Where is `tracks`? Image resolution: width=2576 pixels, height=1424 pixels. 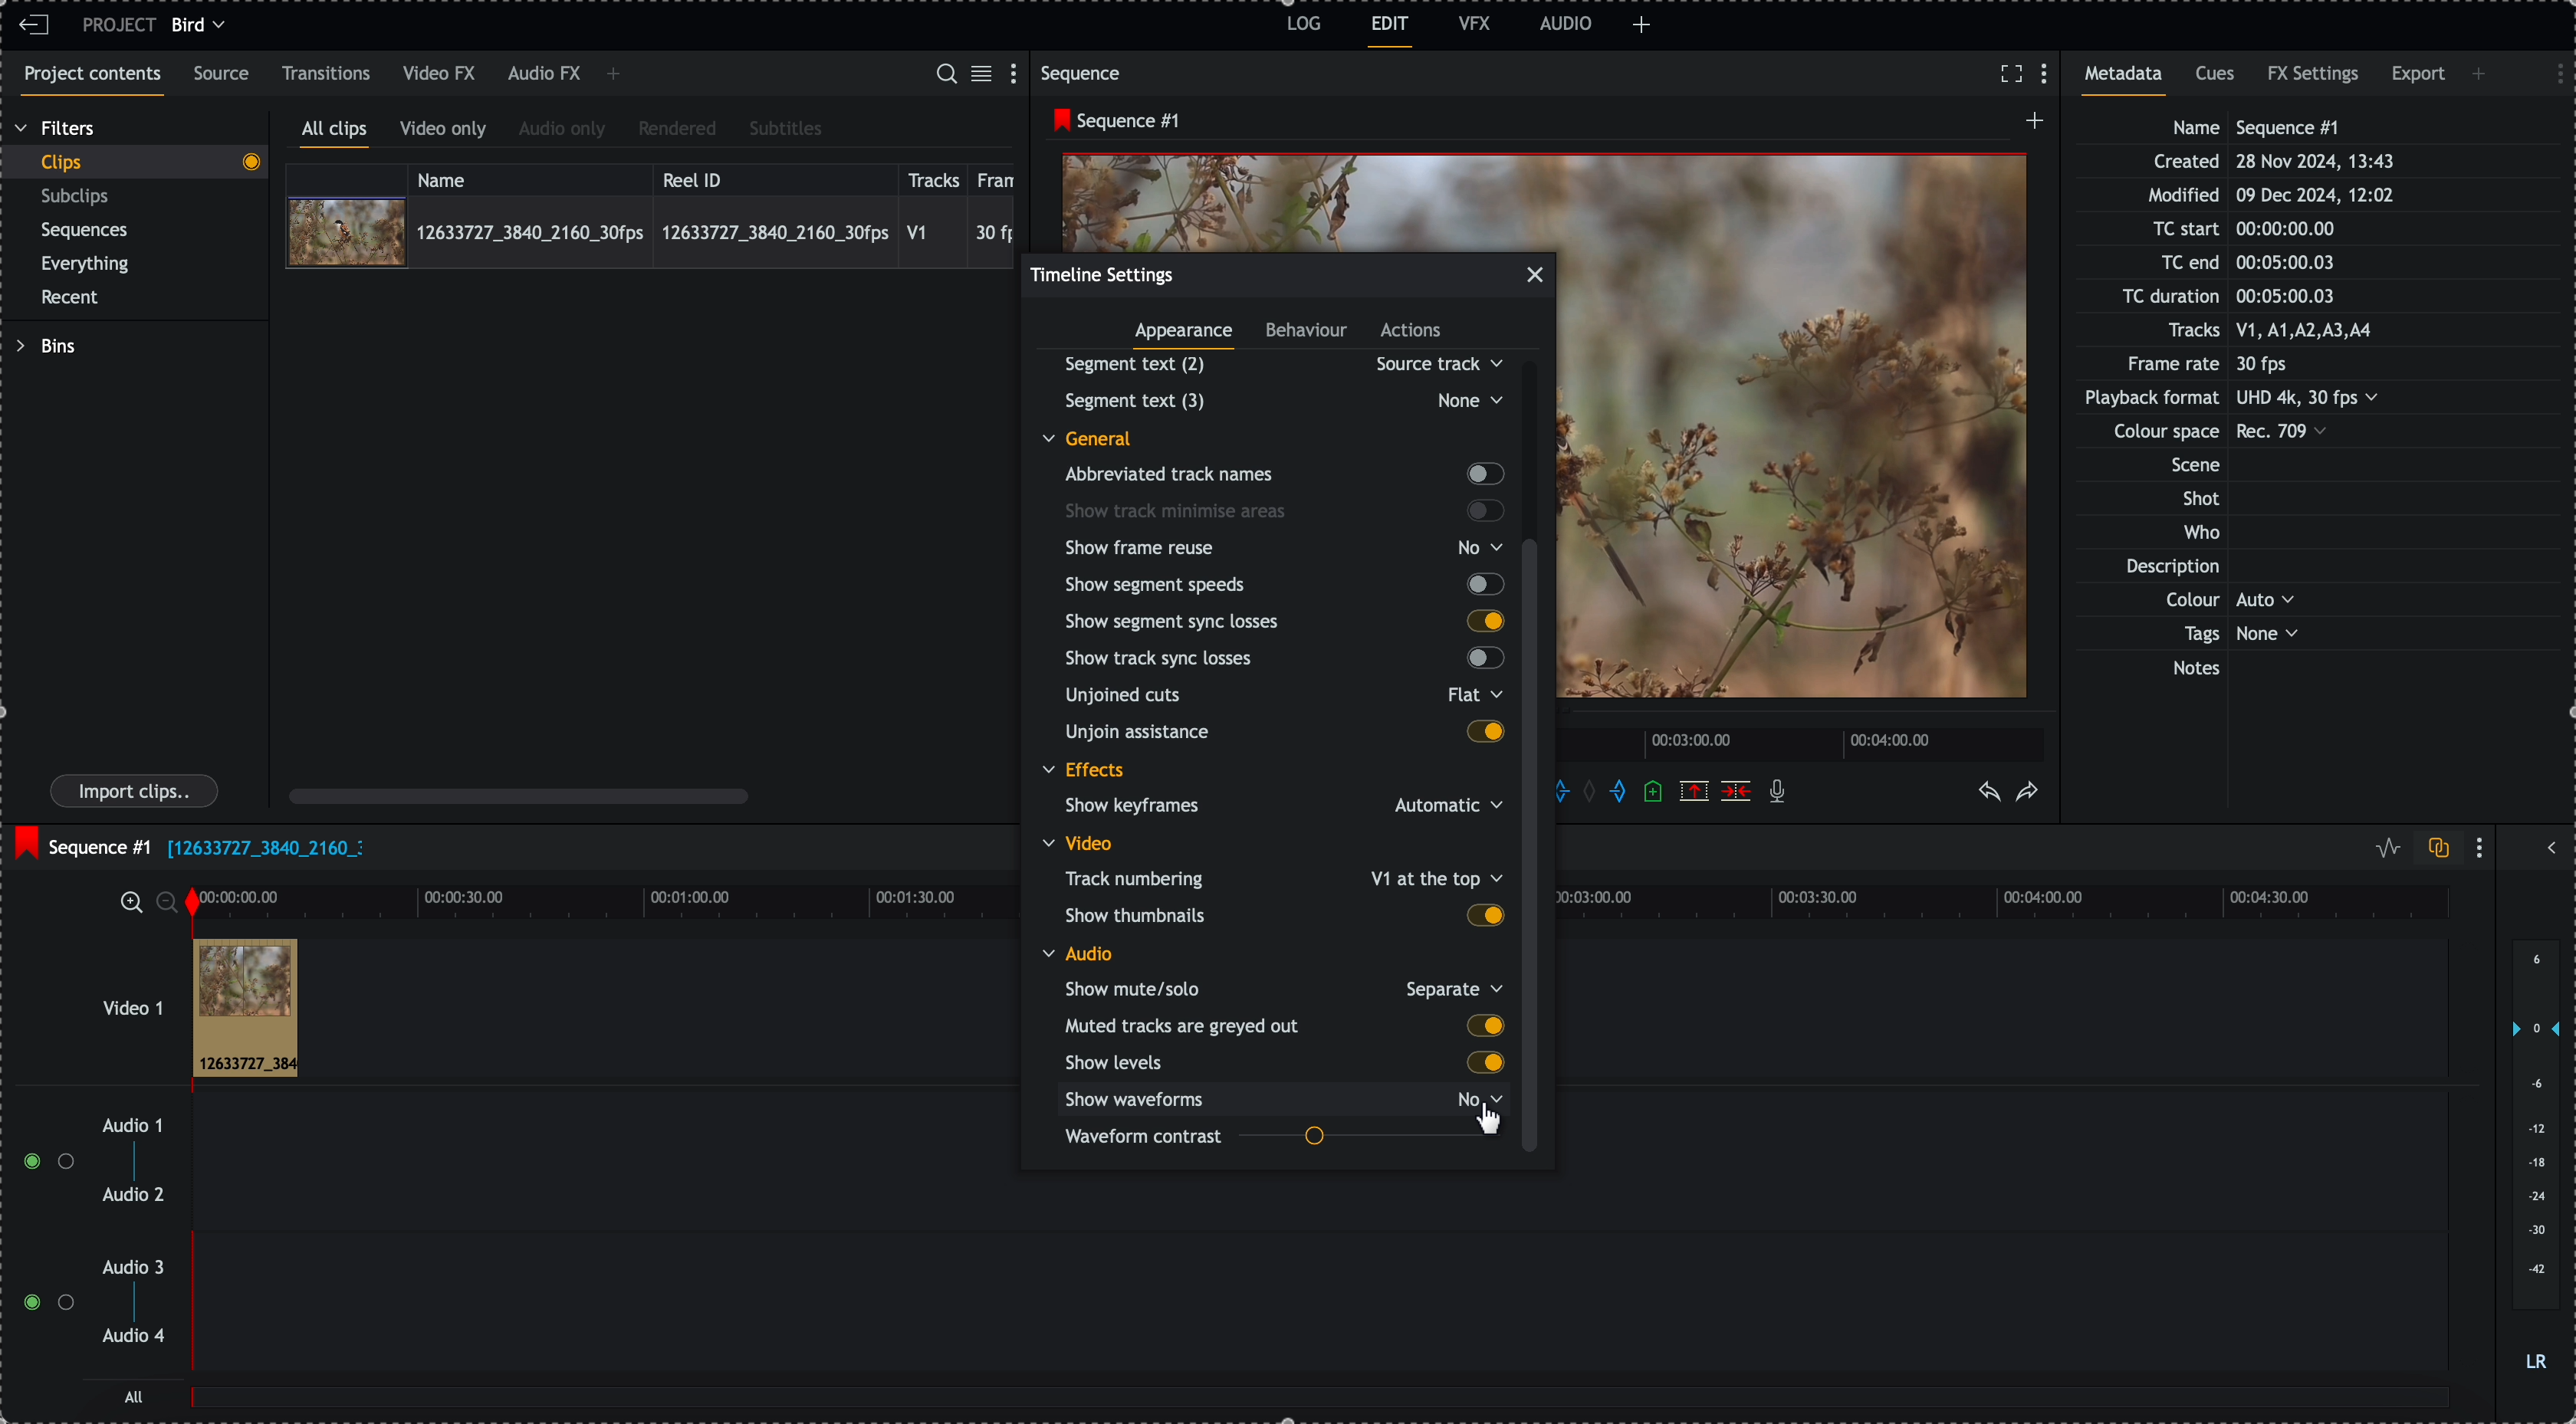
tracks is located at coordinates (934, 177).